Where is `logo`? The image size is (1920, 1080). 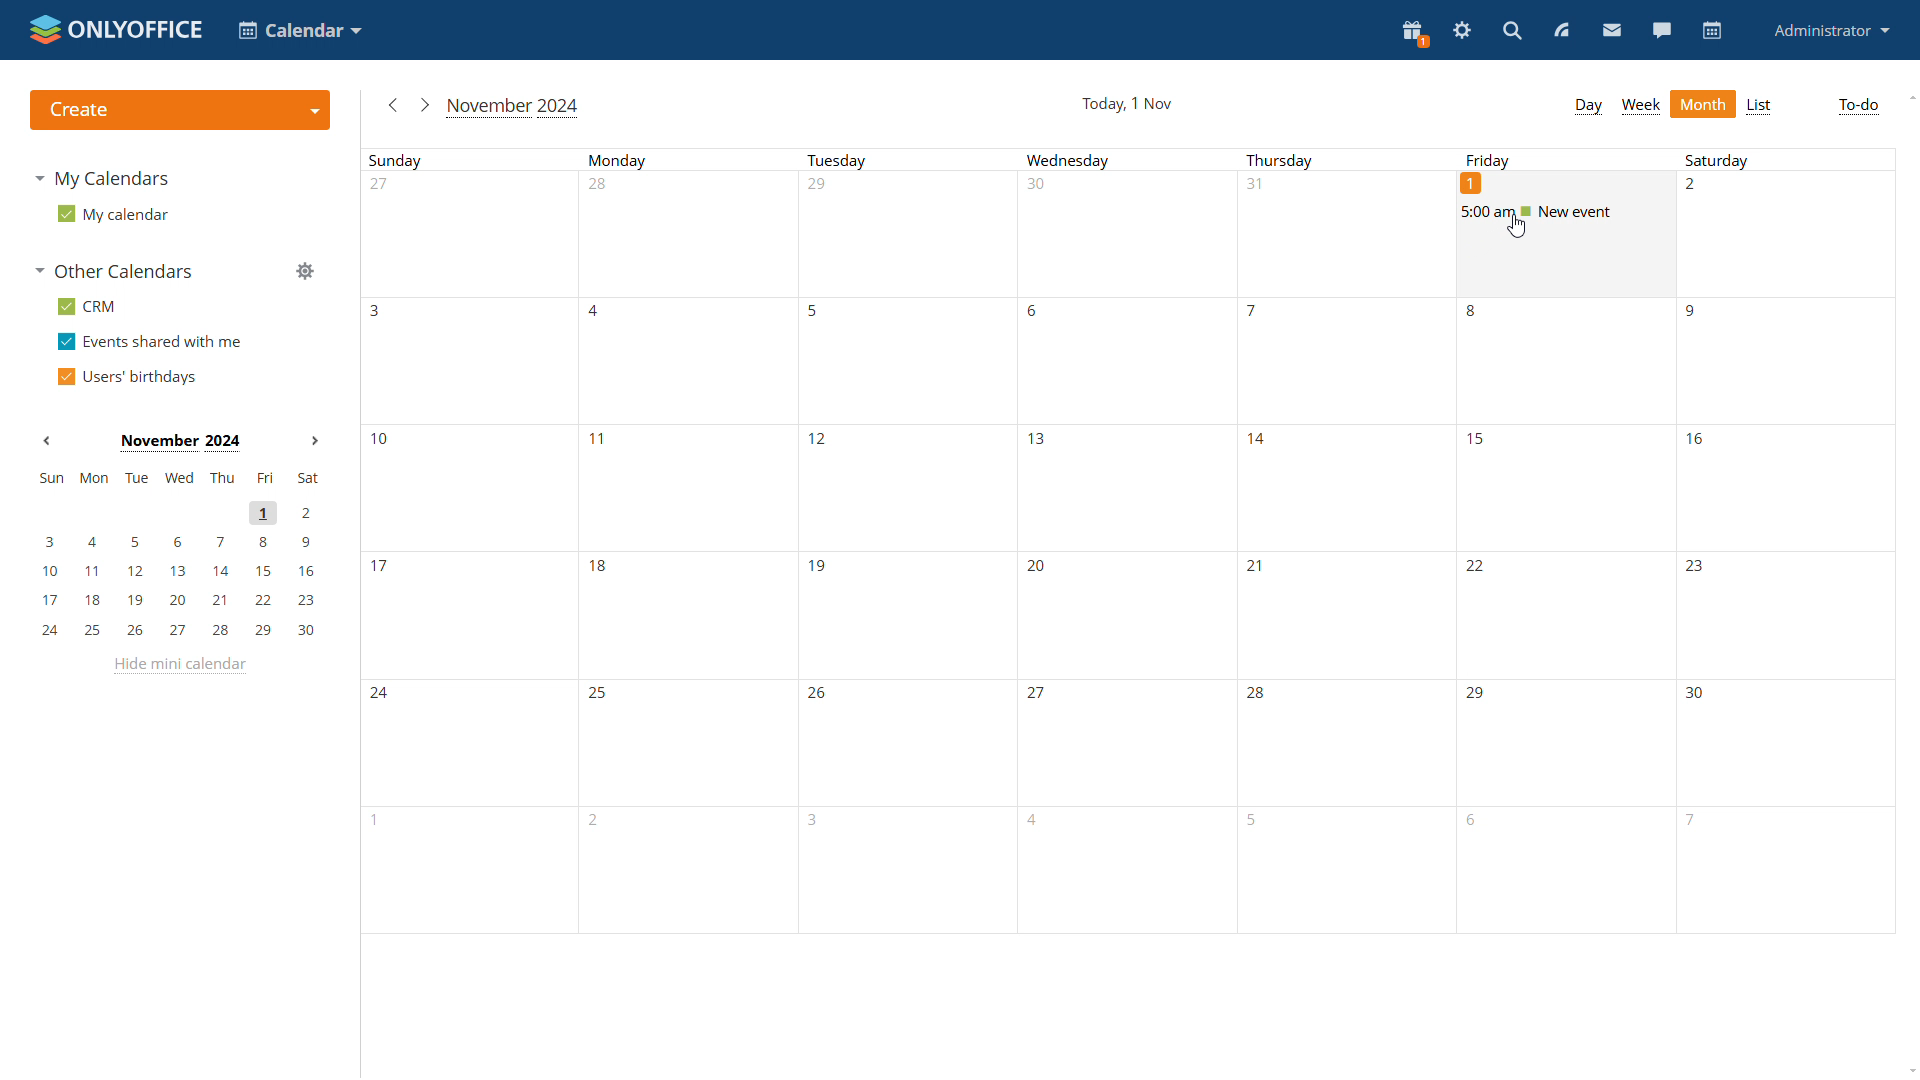 logo is located at coordinates (117, 30).